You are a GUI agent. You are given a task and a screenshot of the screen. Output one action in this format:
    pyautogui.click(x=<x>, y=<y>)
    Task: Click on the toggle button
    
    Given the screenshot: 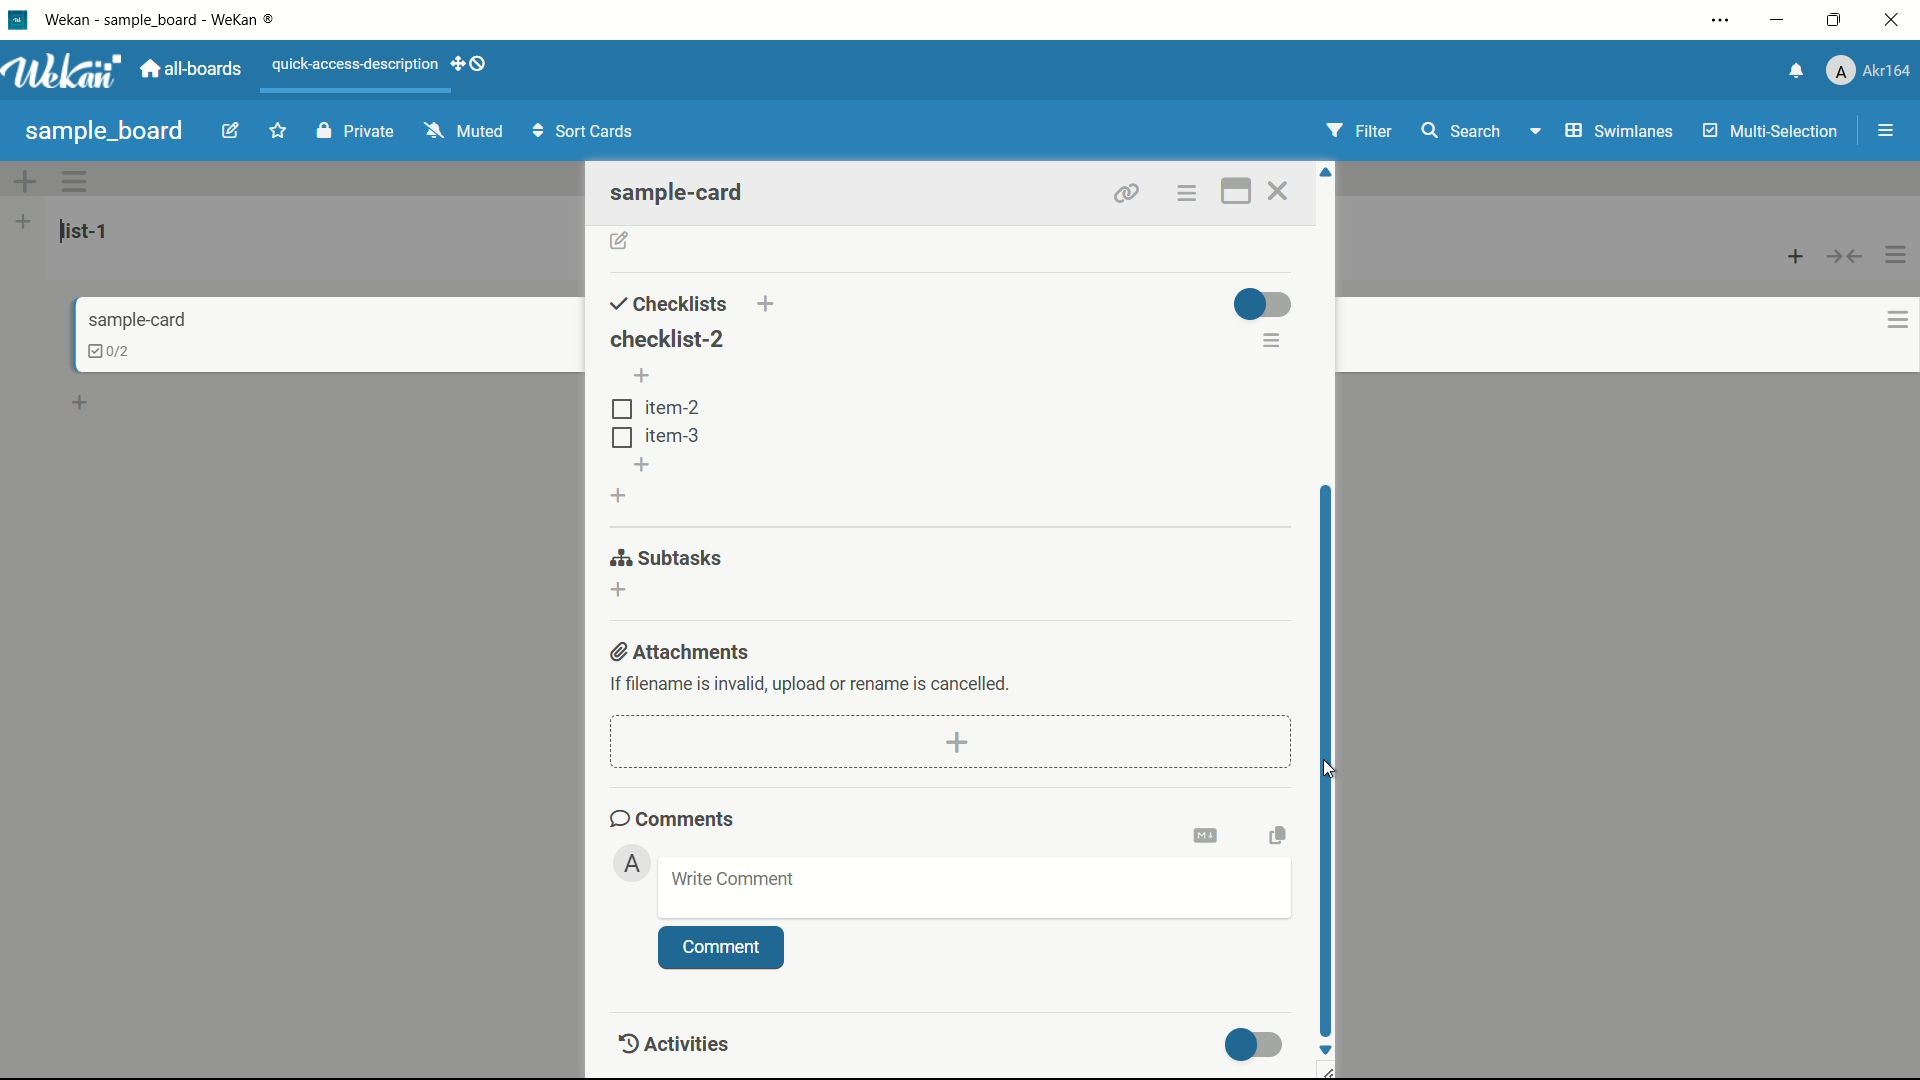 What is the action you would take?
    pyautogui.click(x=1262, y=304)
    